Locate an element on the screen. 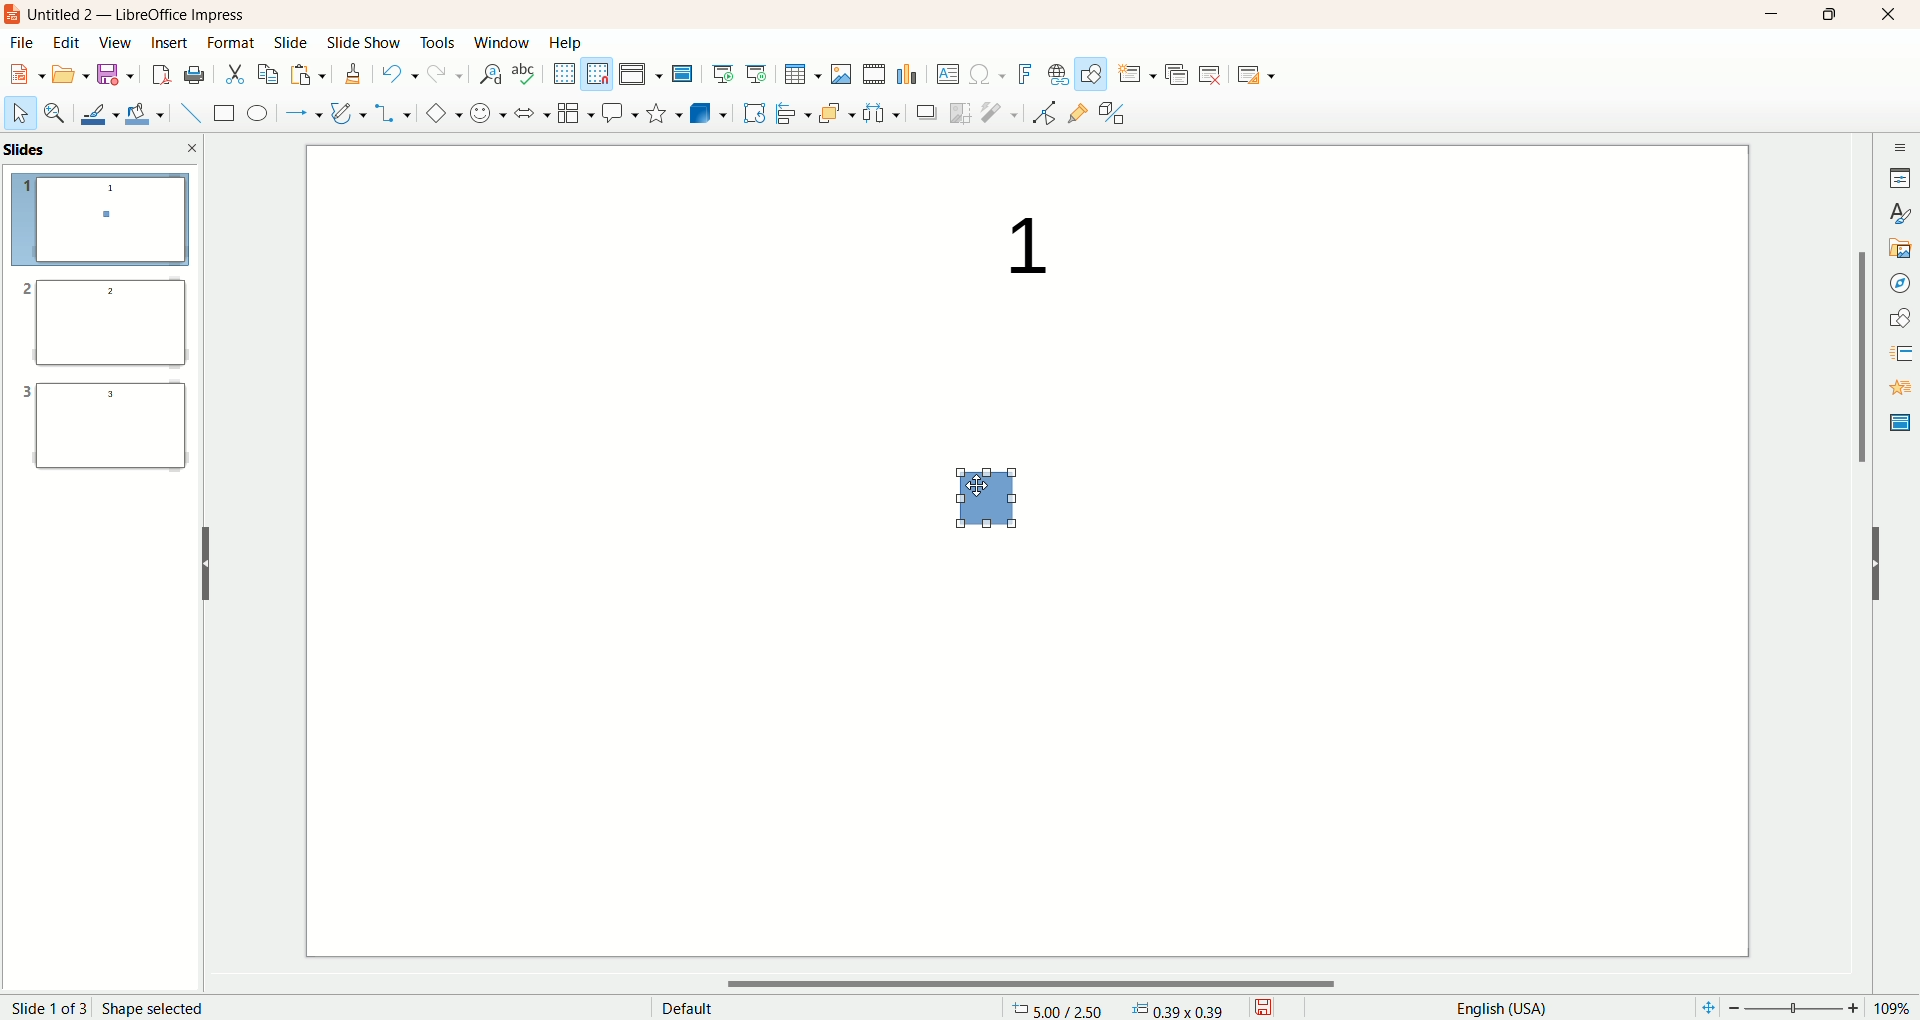  help is located at coordinates (566, 42).